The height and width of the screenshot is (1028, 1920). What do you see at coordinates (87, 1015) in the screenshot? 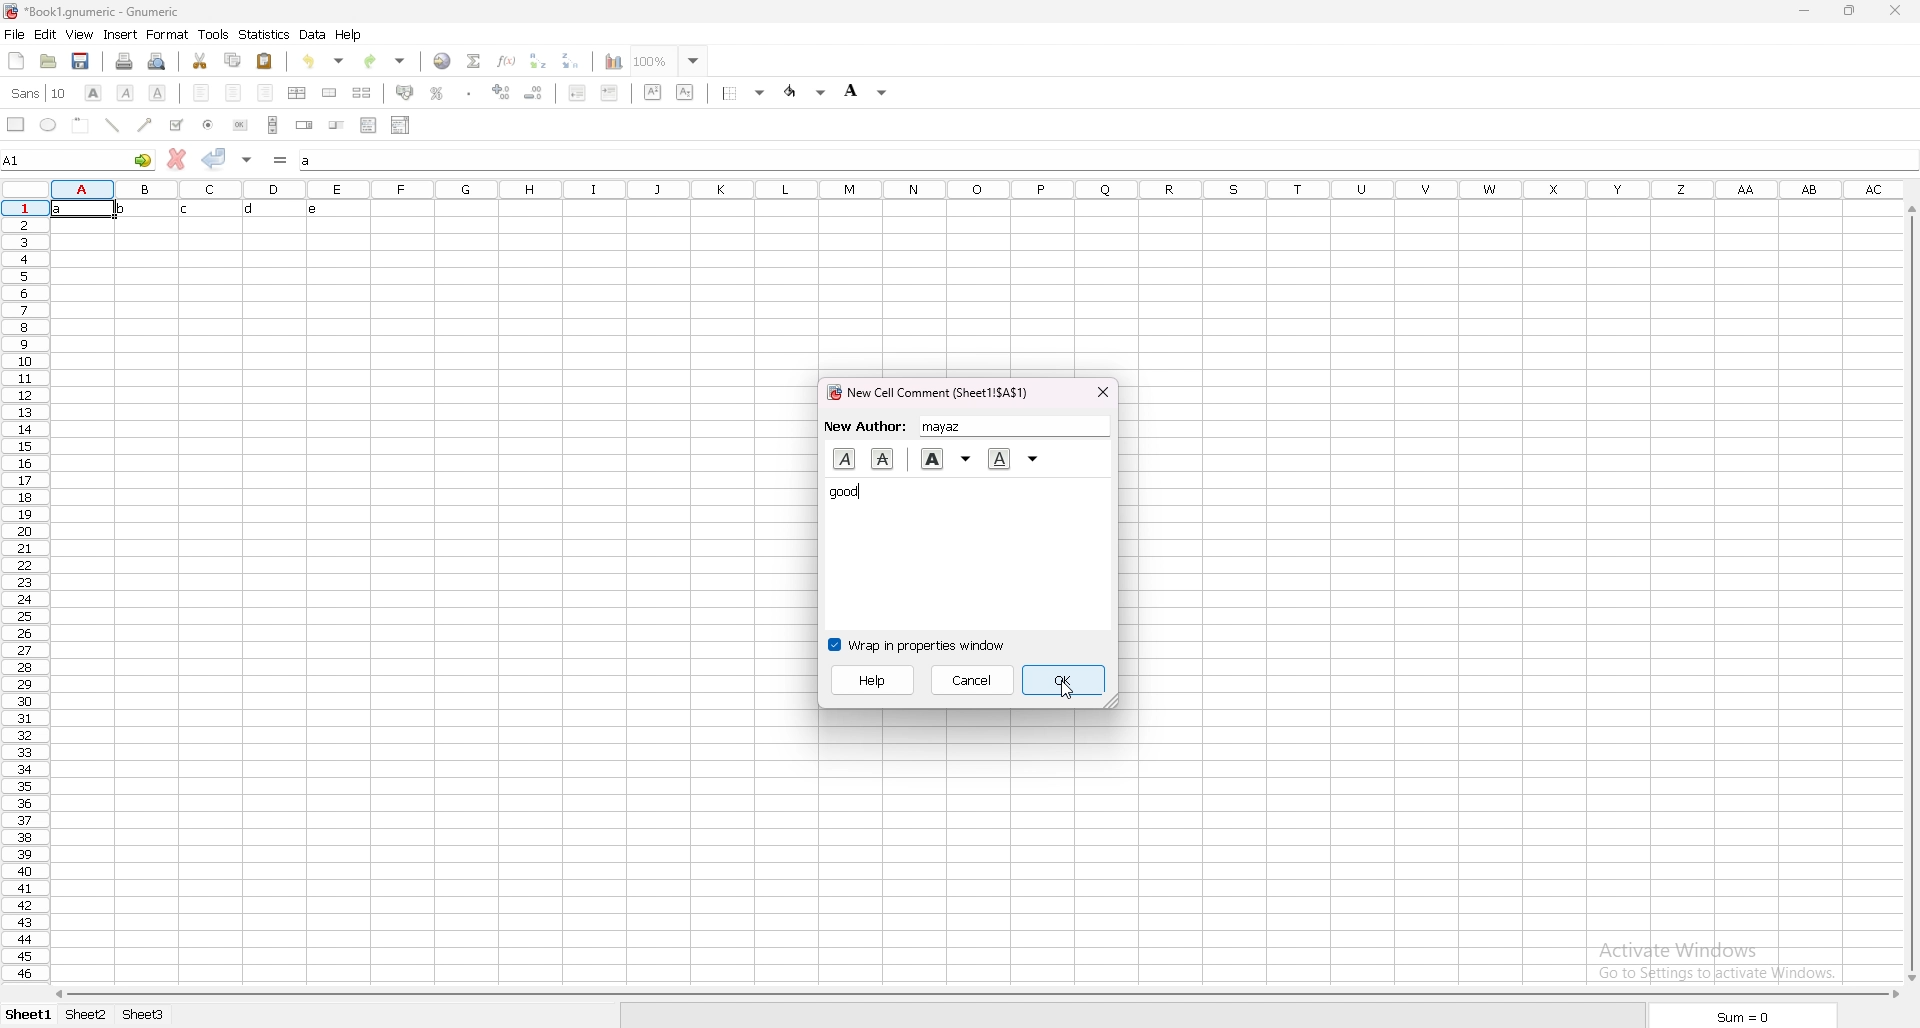
I see `sheet2` at bounding box center [87, 1015].